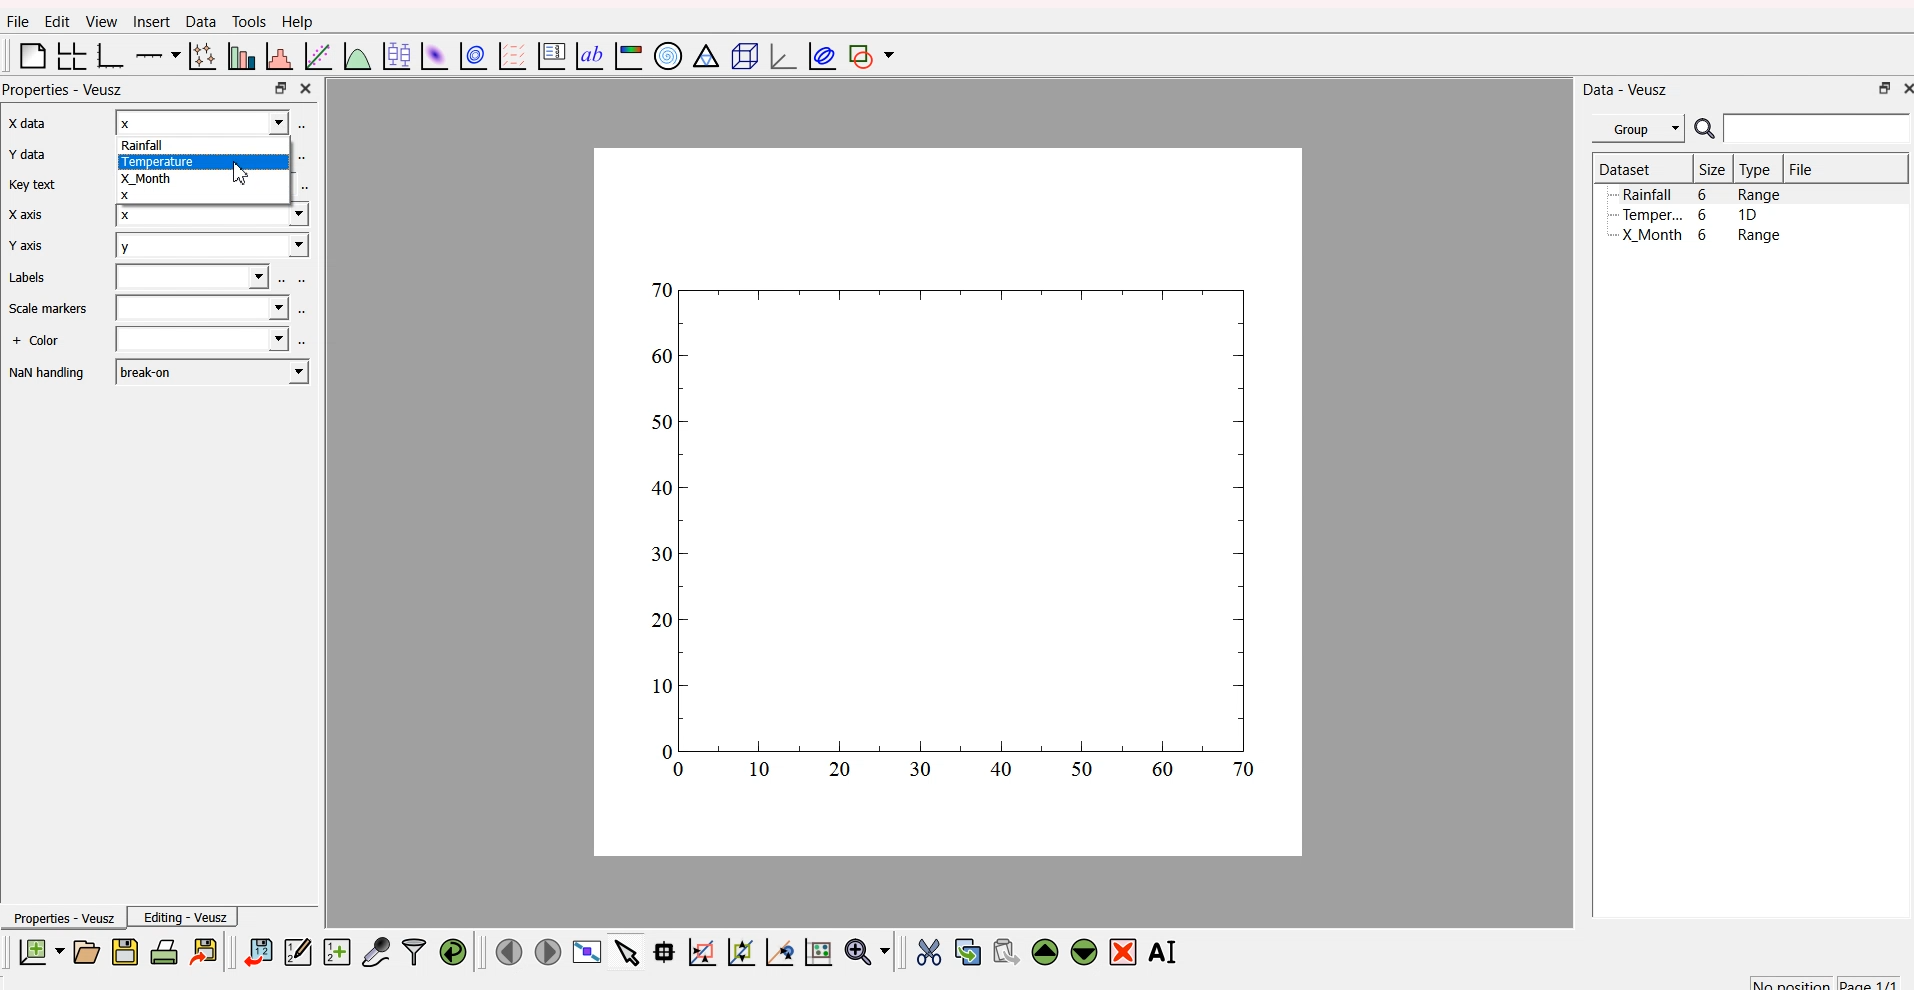 The image size is (1914, 990). I want to click on Rainfall 6 Range, so click(1704, 194).